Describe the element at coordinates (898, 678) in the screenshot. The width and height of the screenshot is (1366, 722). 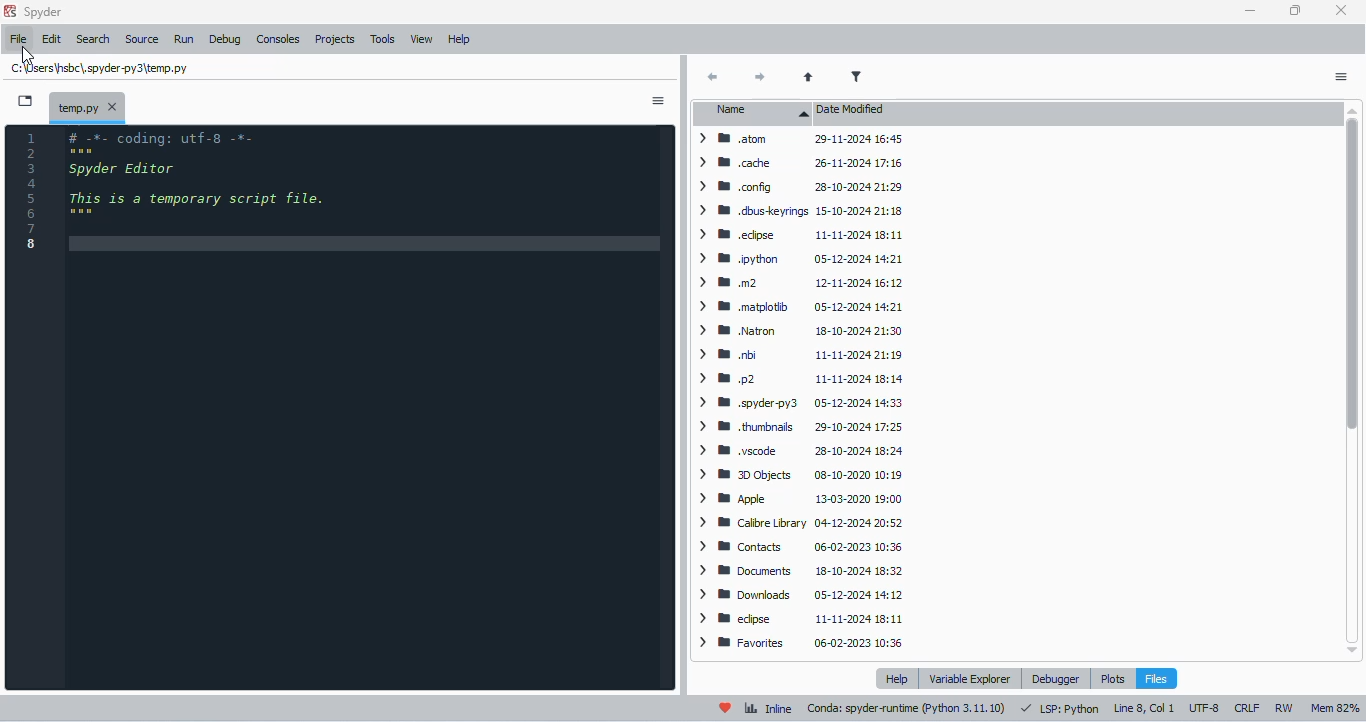
I see `help` at that location.